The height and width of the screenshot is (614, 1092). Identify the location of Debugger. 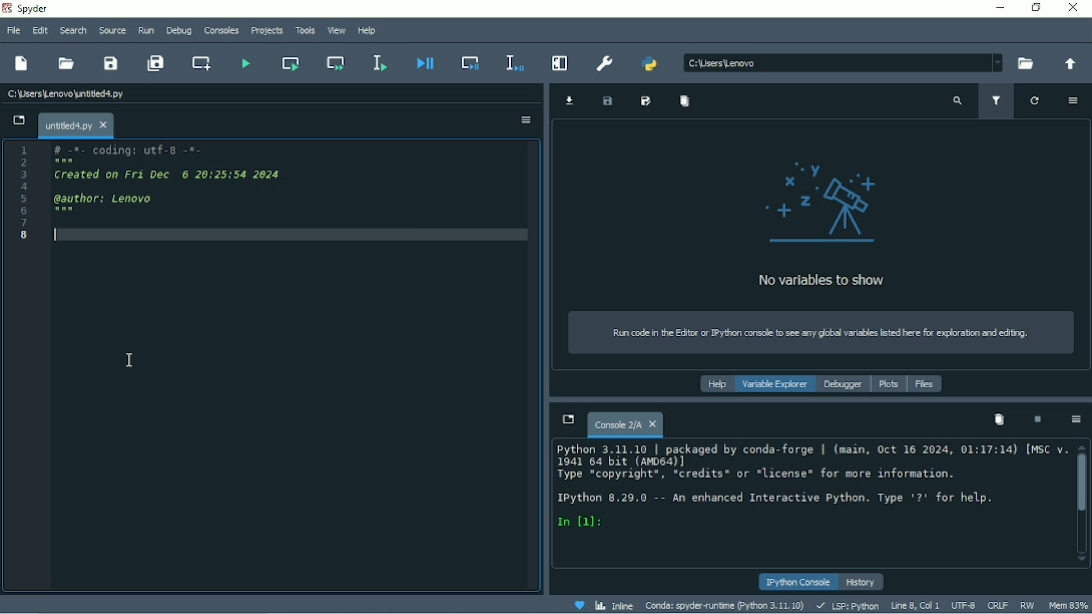
(839, 384).